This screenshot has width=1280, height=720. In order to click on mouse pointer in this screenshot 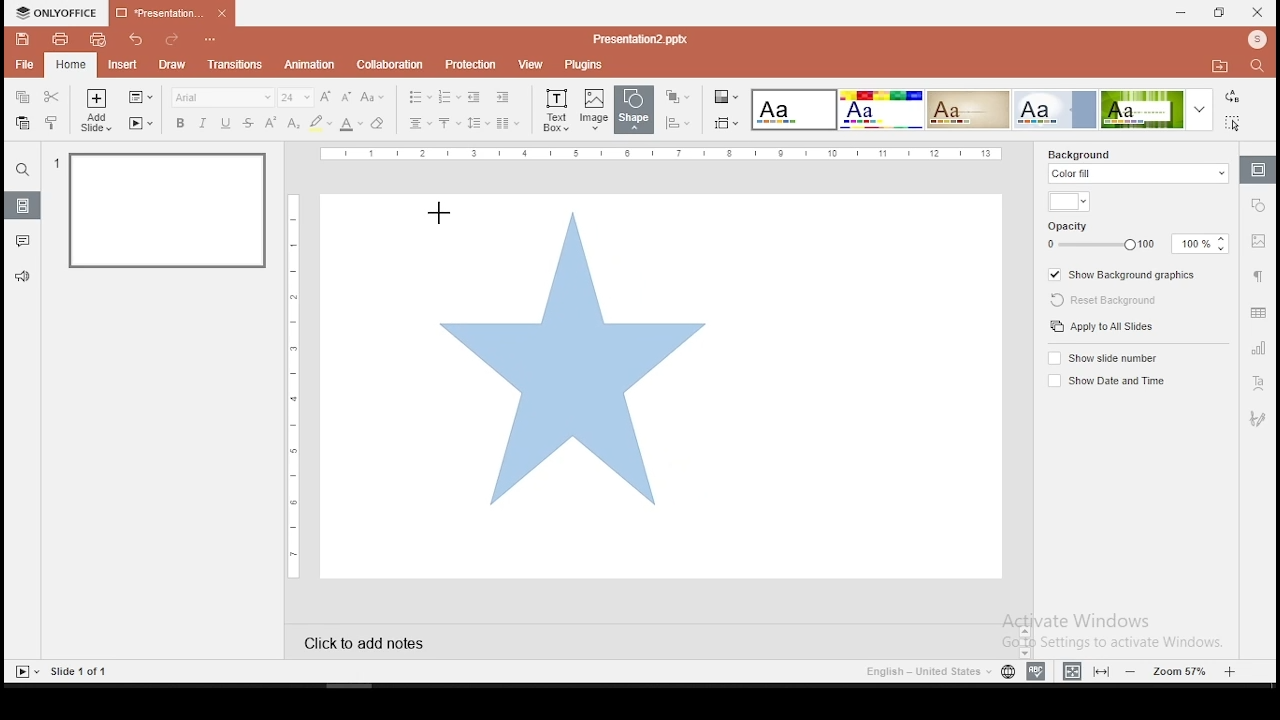, I will do `click(435, 213)`.